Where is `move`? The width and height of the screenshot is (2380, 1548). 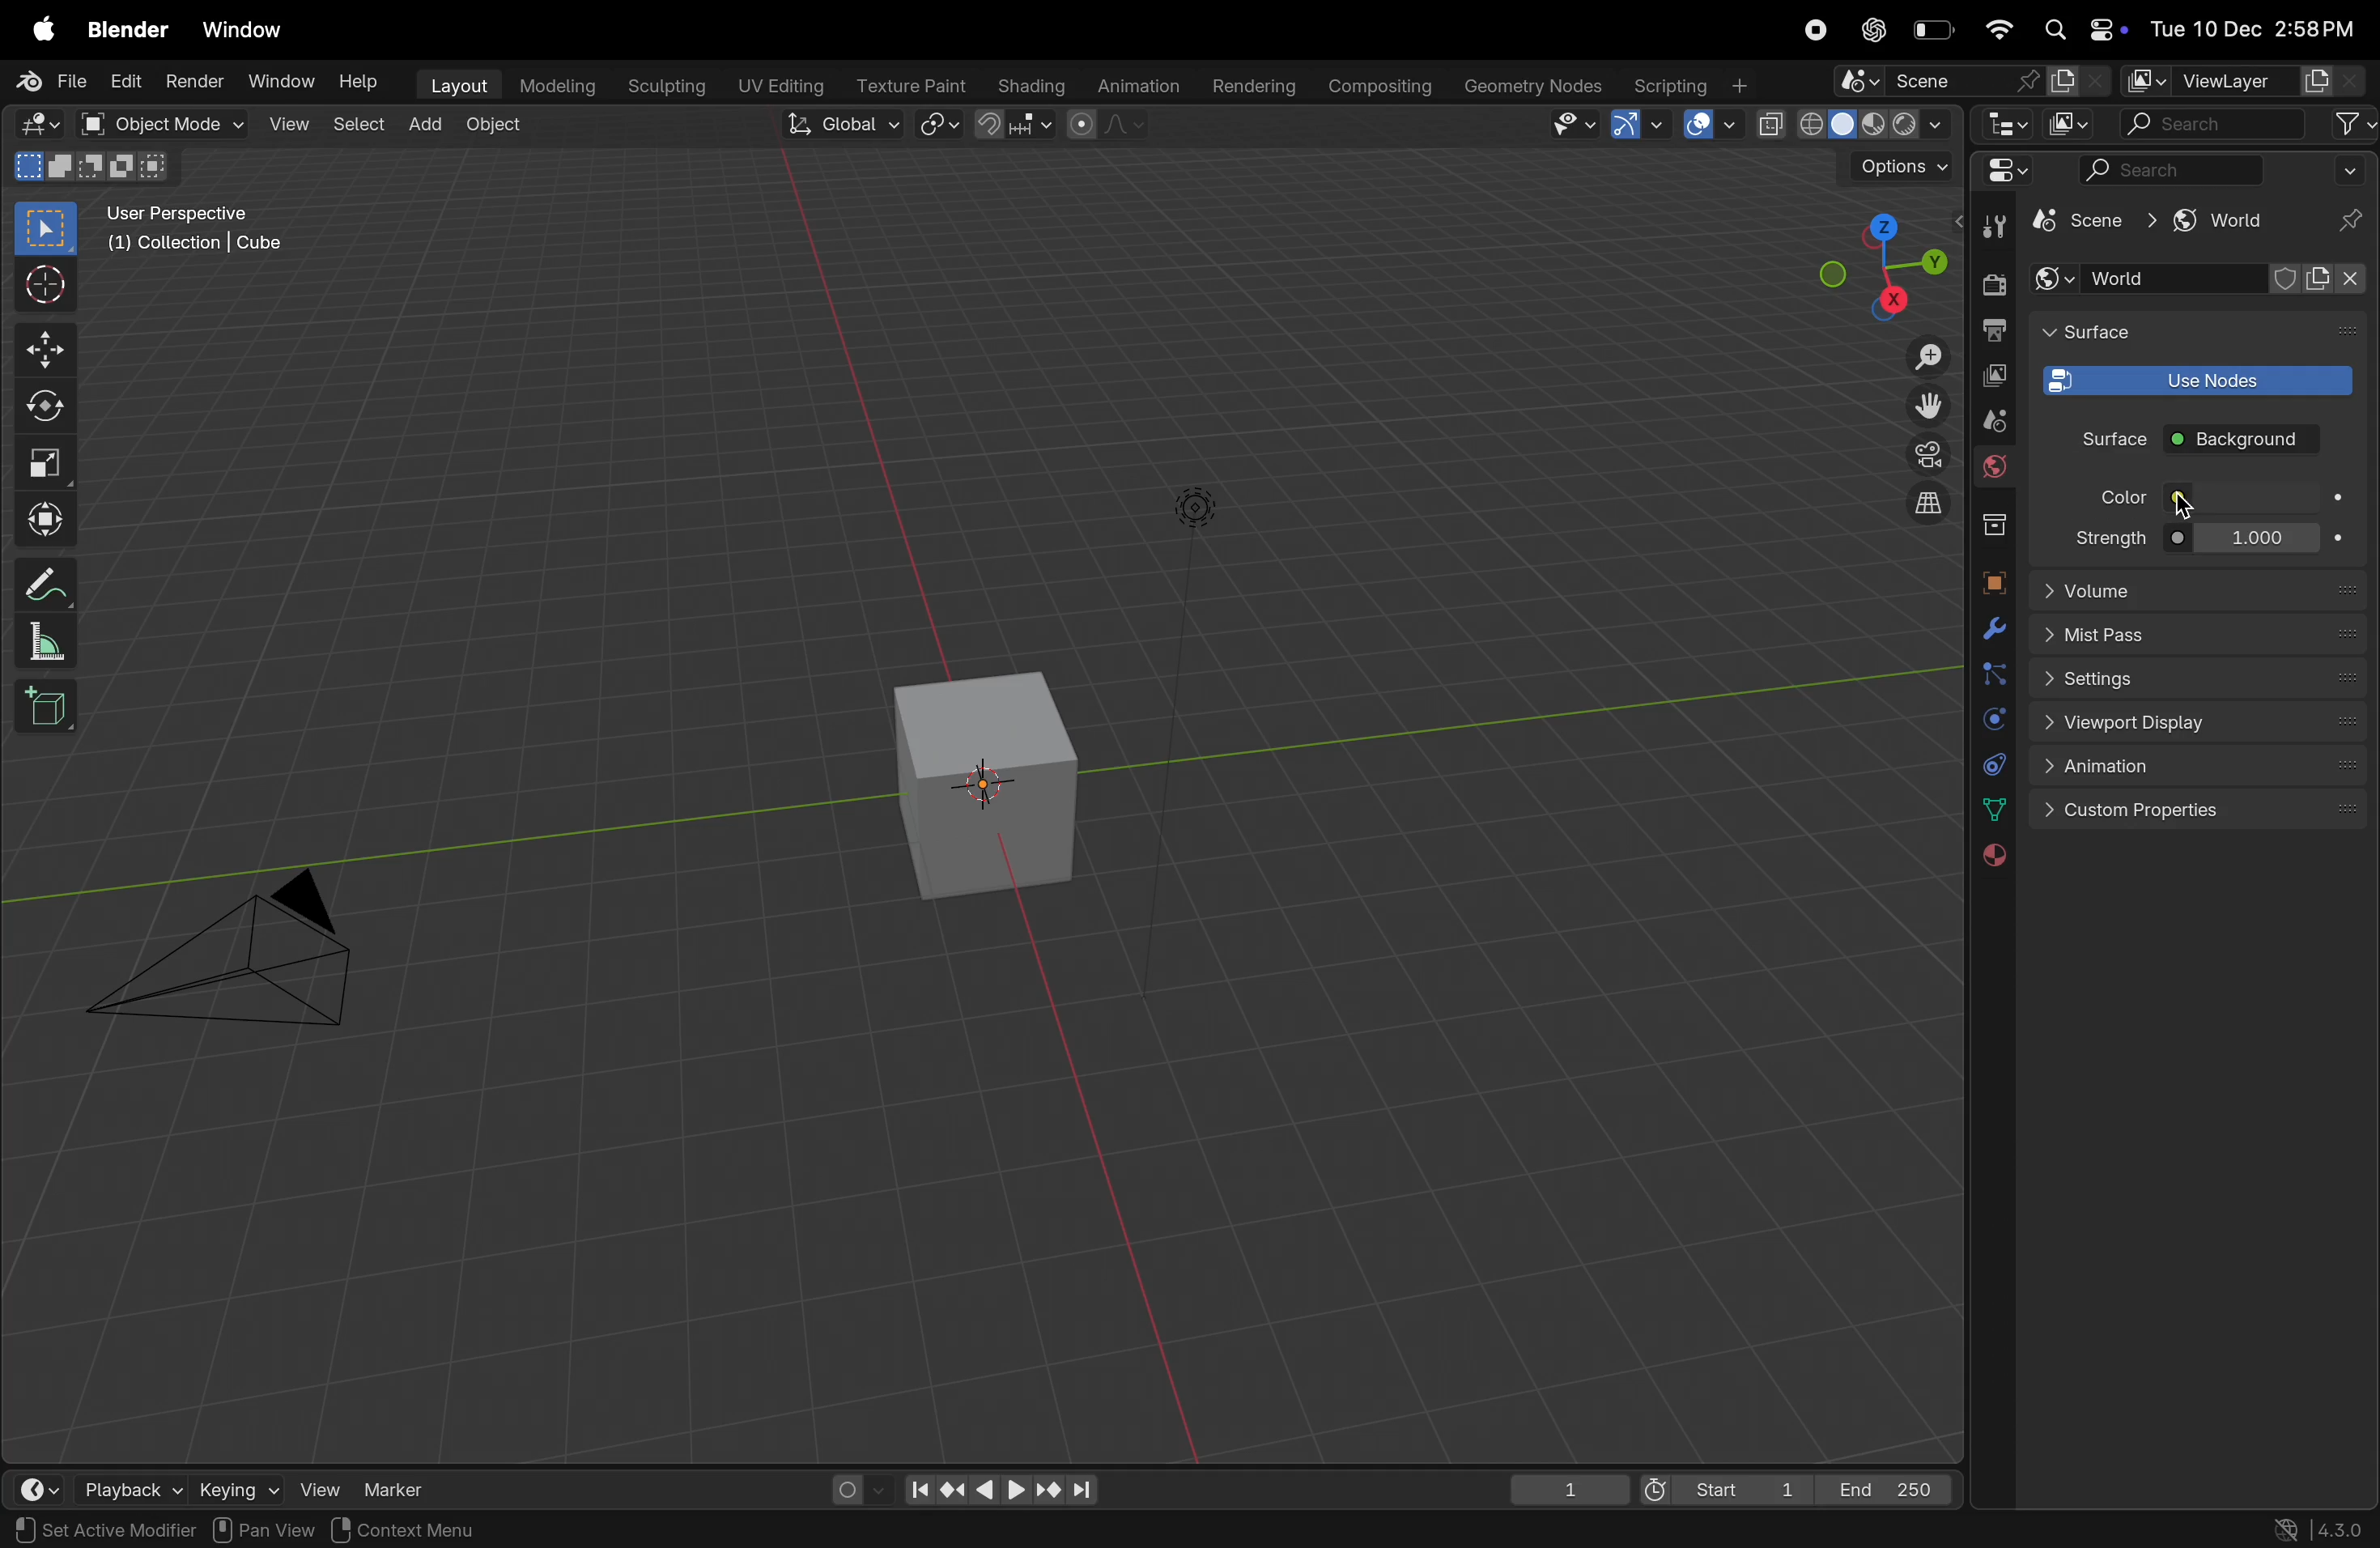 move is located at coordinates (45, 346).